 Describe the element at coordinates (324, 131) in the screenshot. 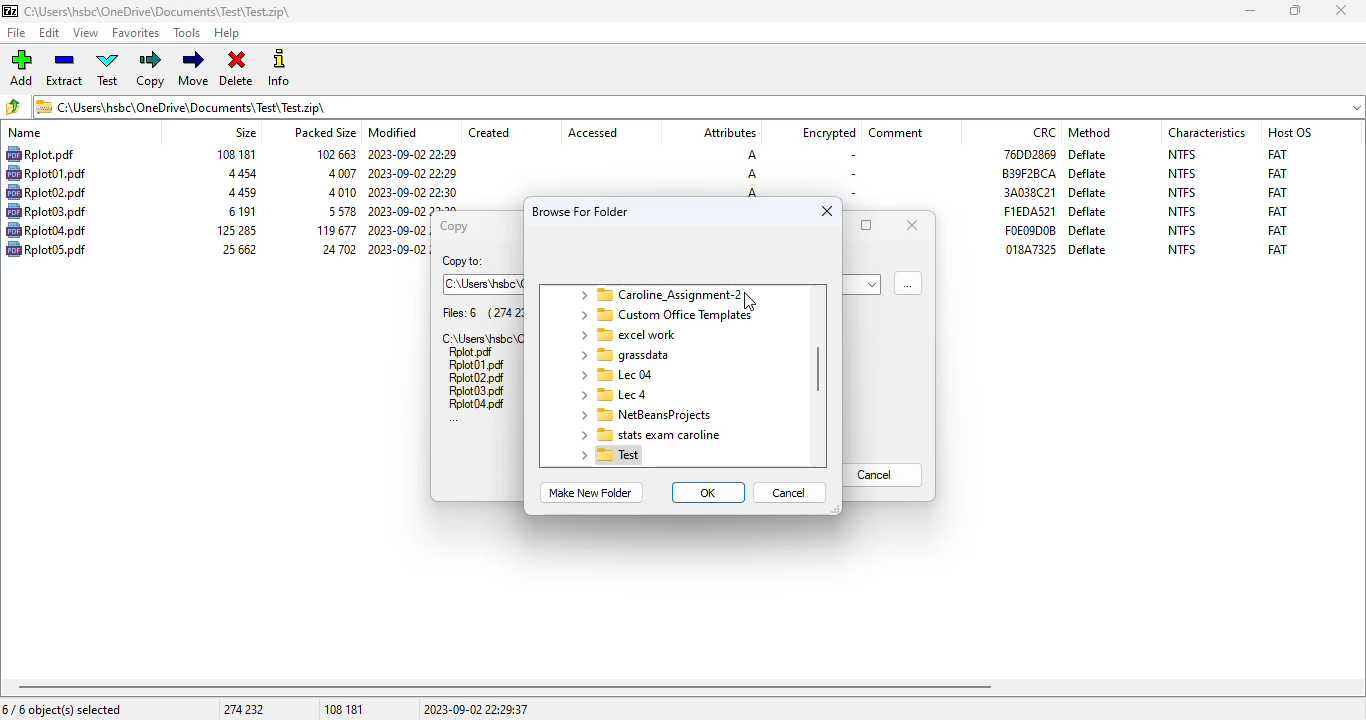

I see `packed size` at that location.